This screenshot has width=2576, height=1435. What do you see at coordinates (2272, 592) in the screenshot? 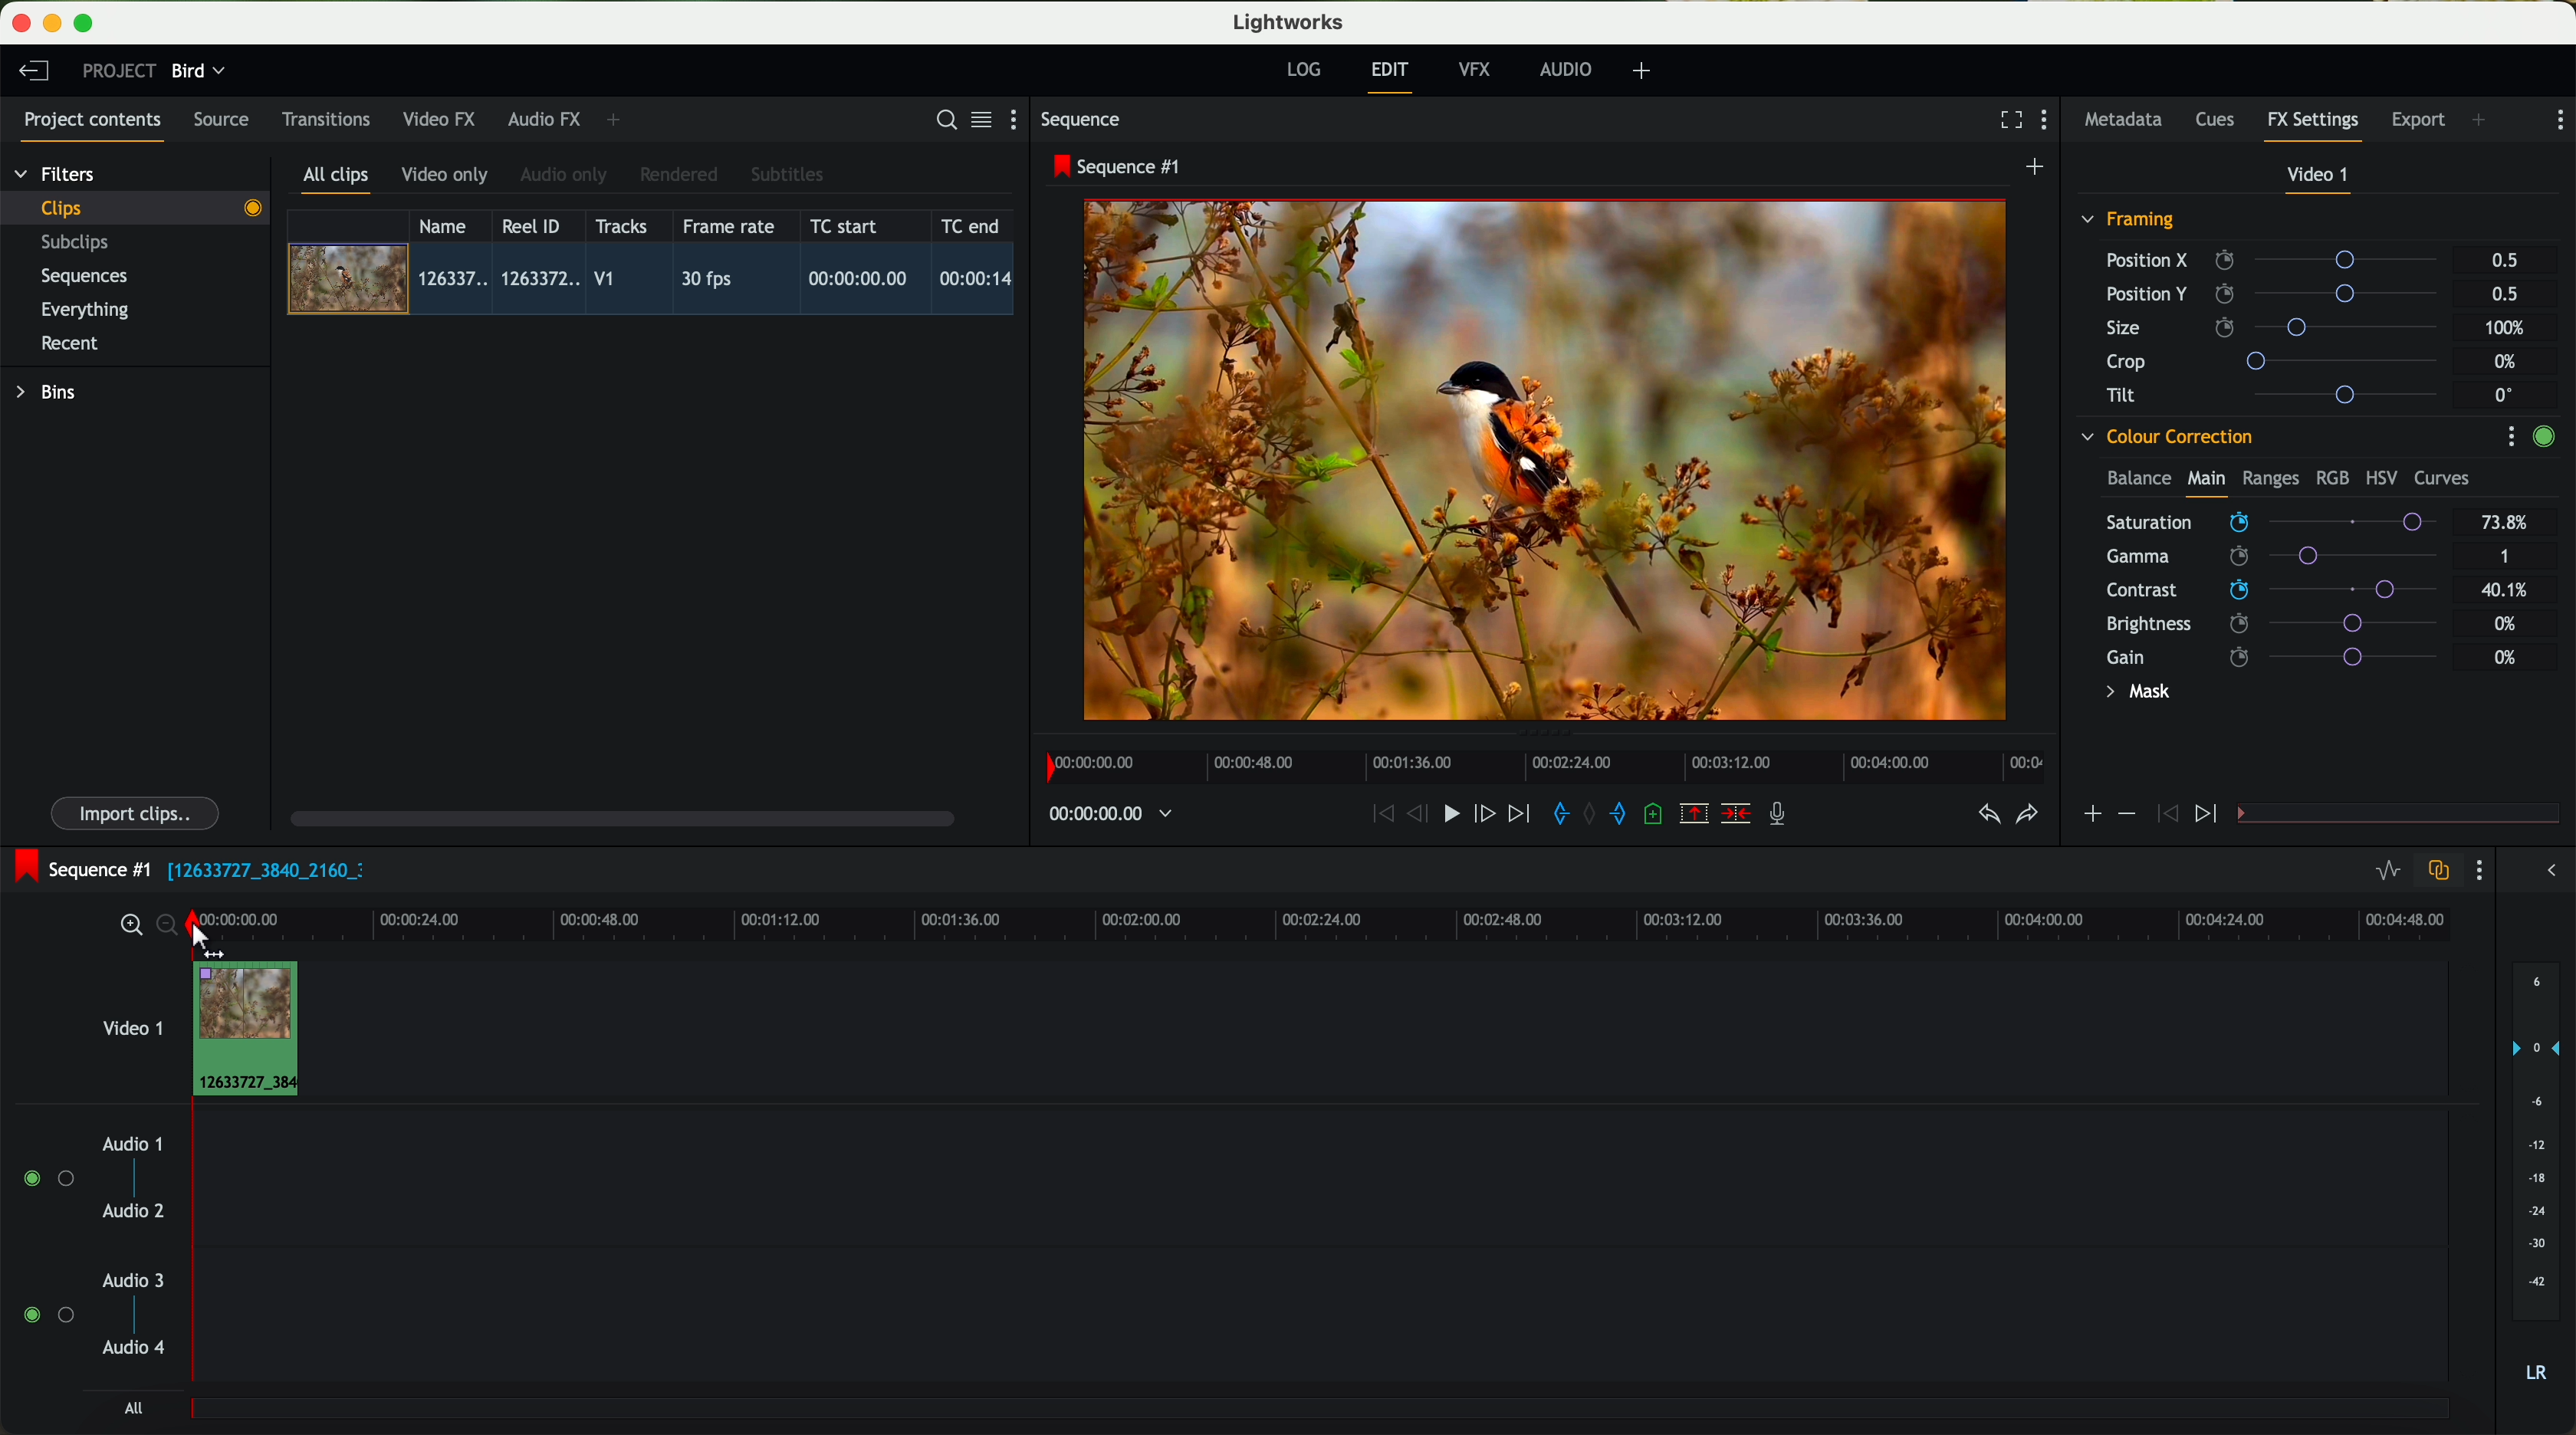
I see `click on contrast` at bounding box center [2272, 592].